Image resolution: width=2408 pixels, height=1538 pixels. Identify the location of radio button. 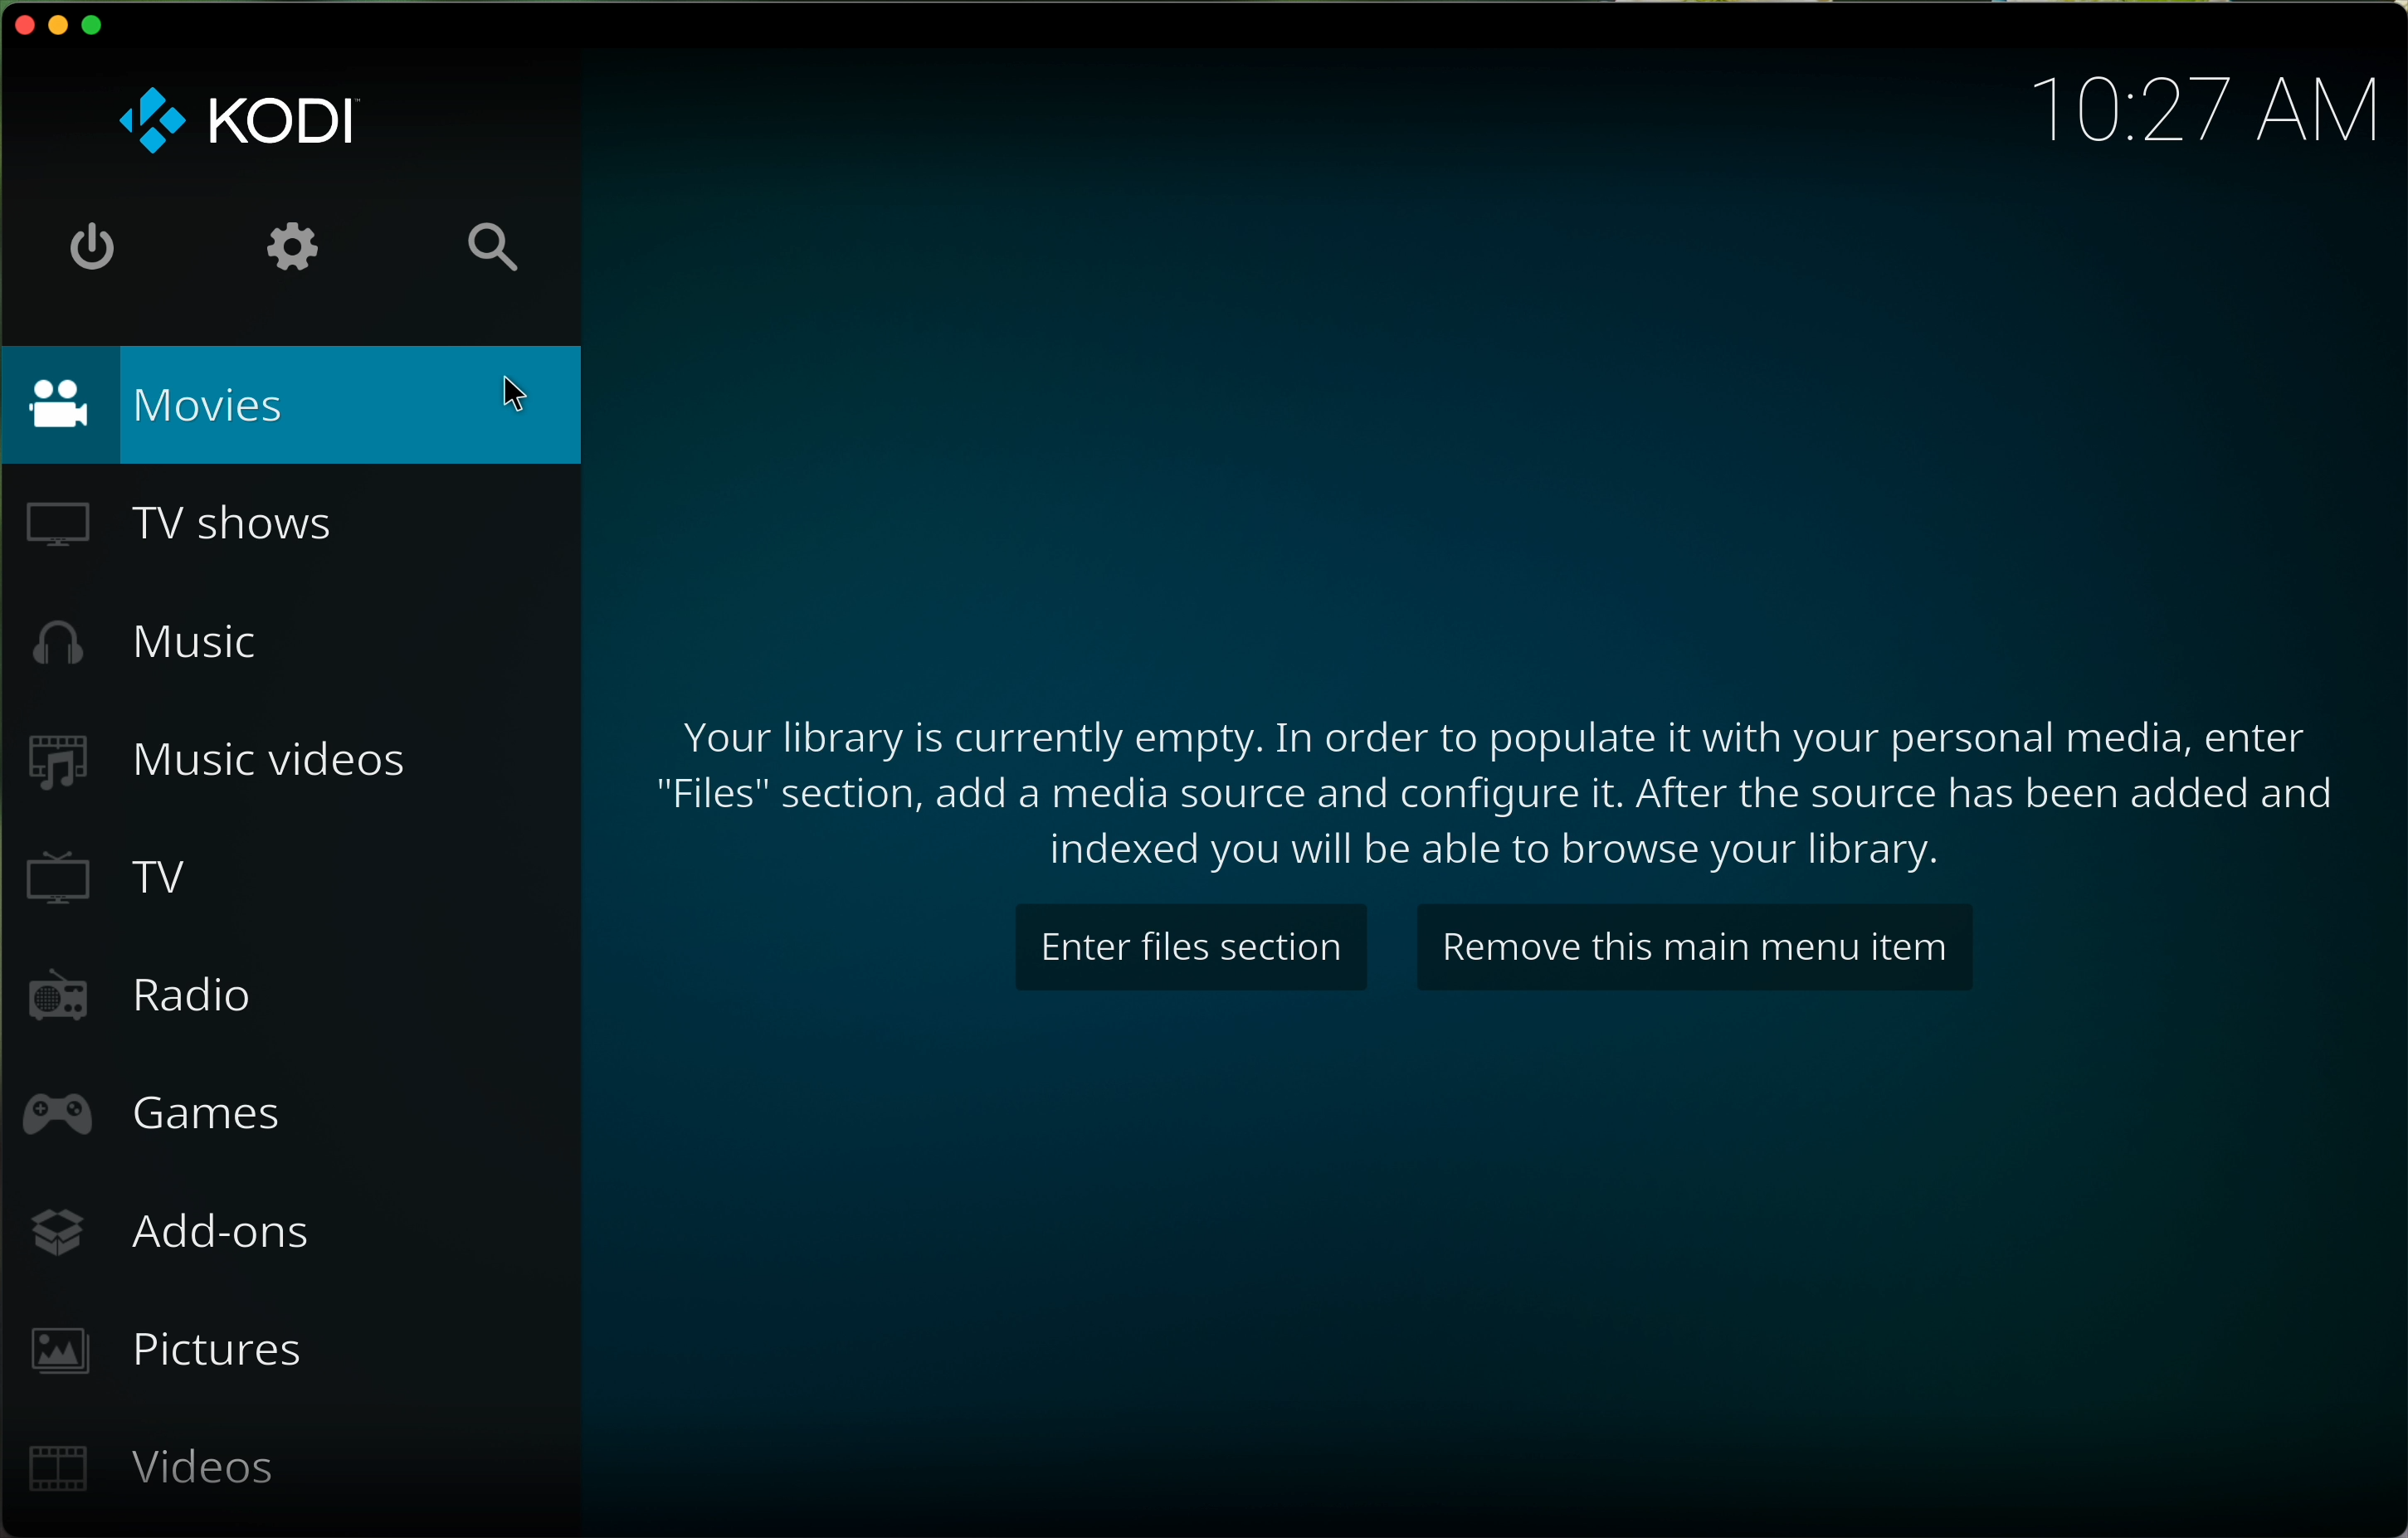
(147, 1000).